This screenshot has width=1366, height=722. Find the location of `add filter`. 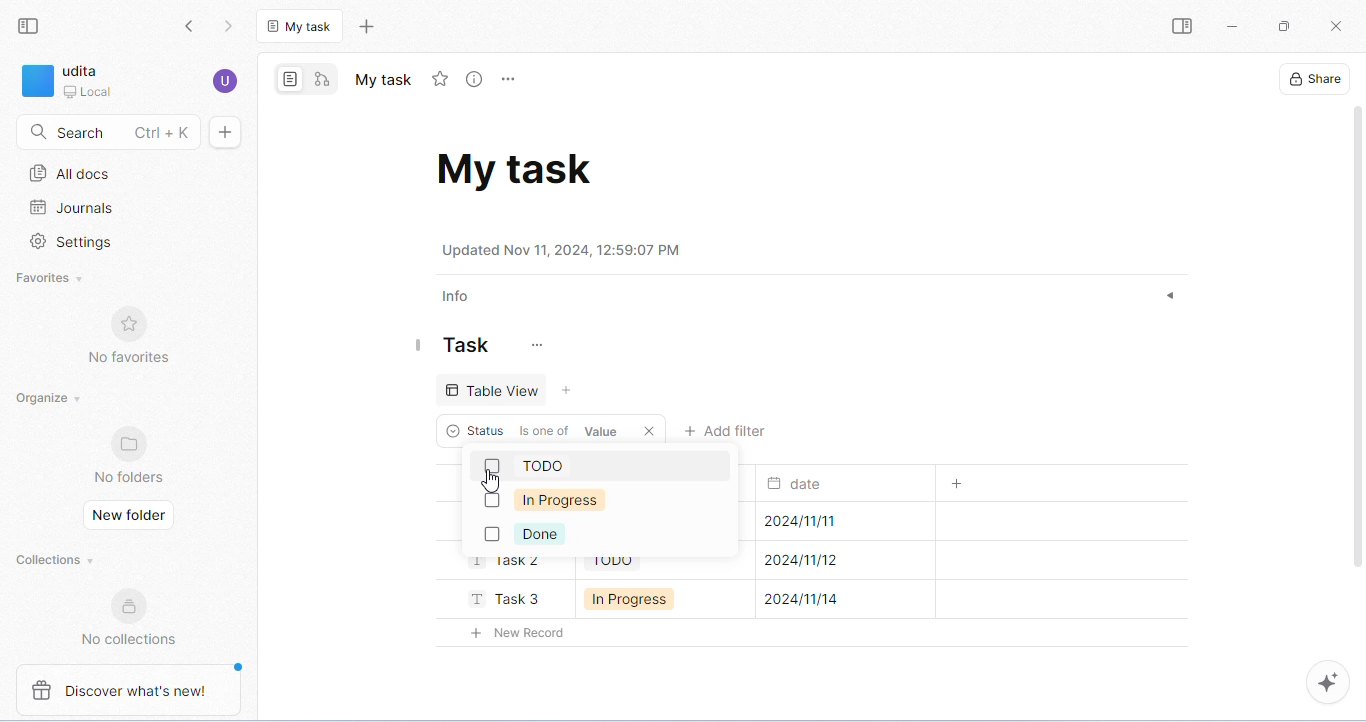

add filter is located at coordinates (726, 429).